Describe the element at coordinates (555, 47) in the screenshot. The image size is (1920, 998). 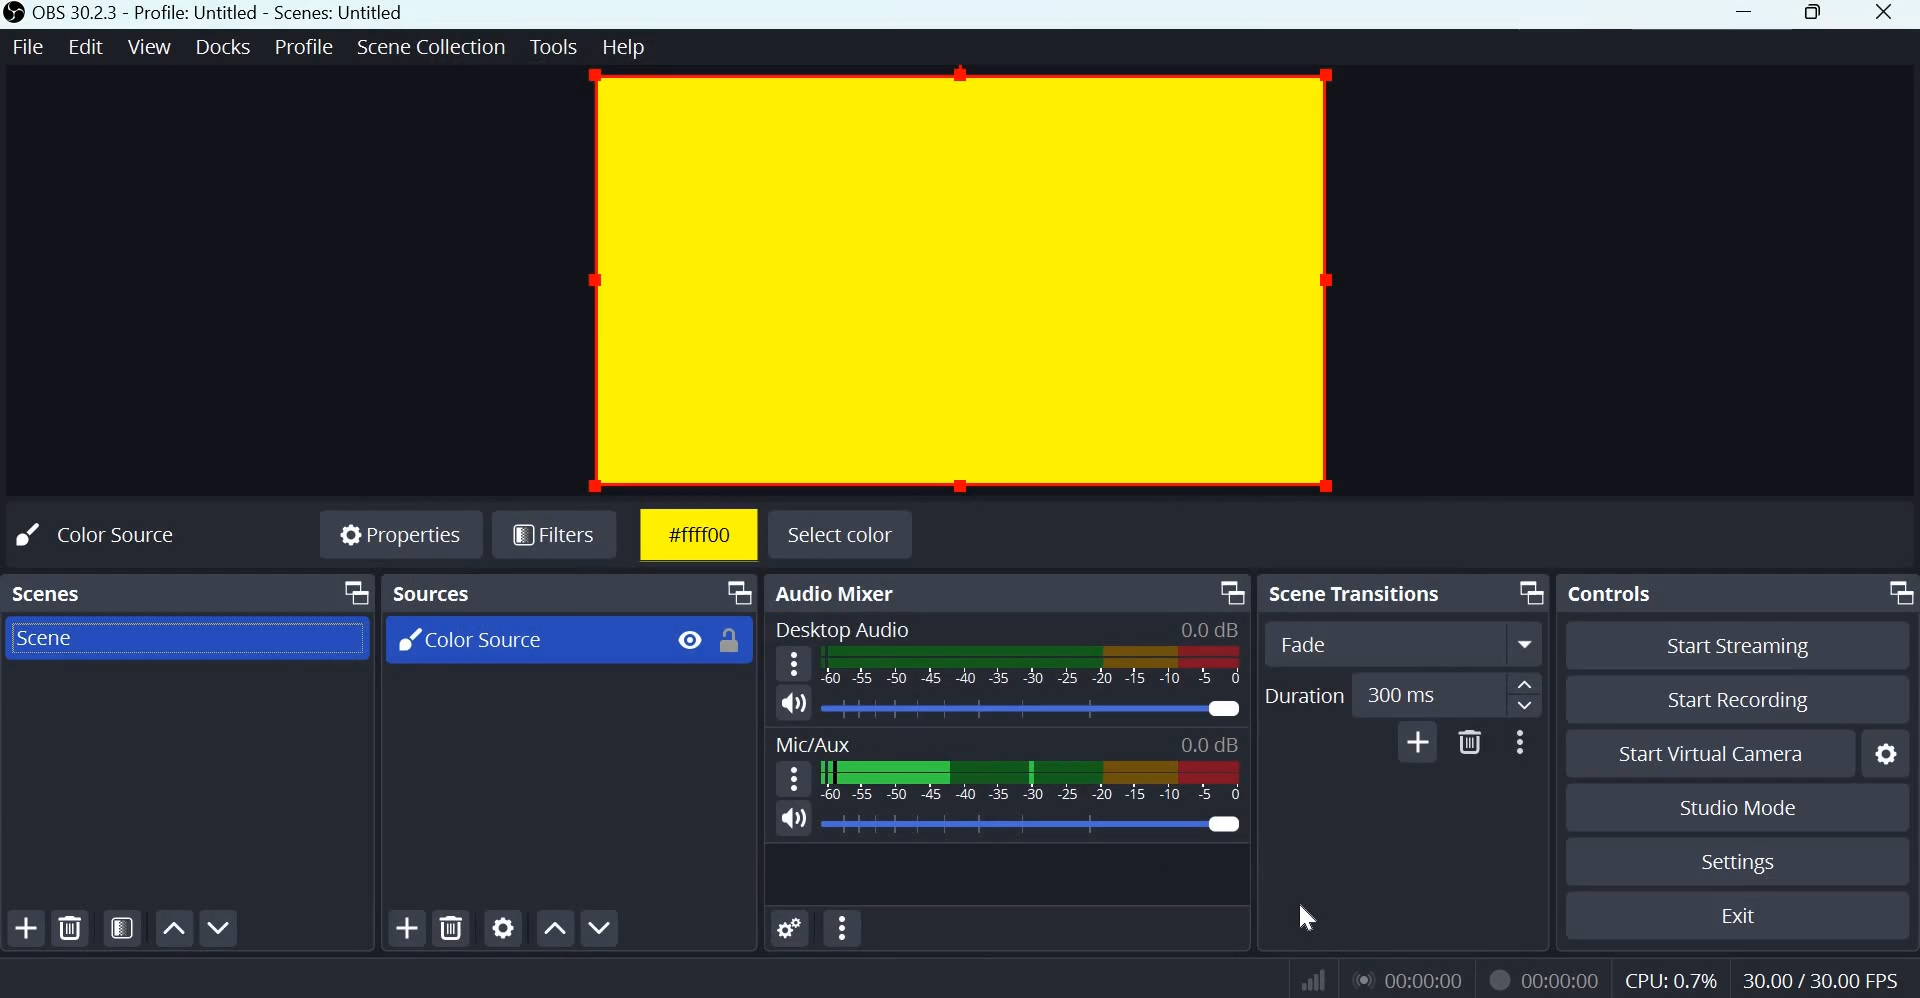
I see `Tools` at that location.